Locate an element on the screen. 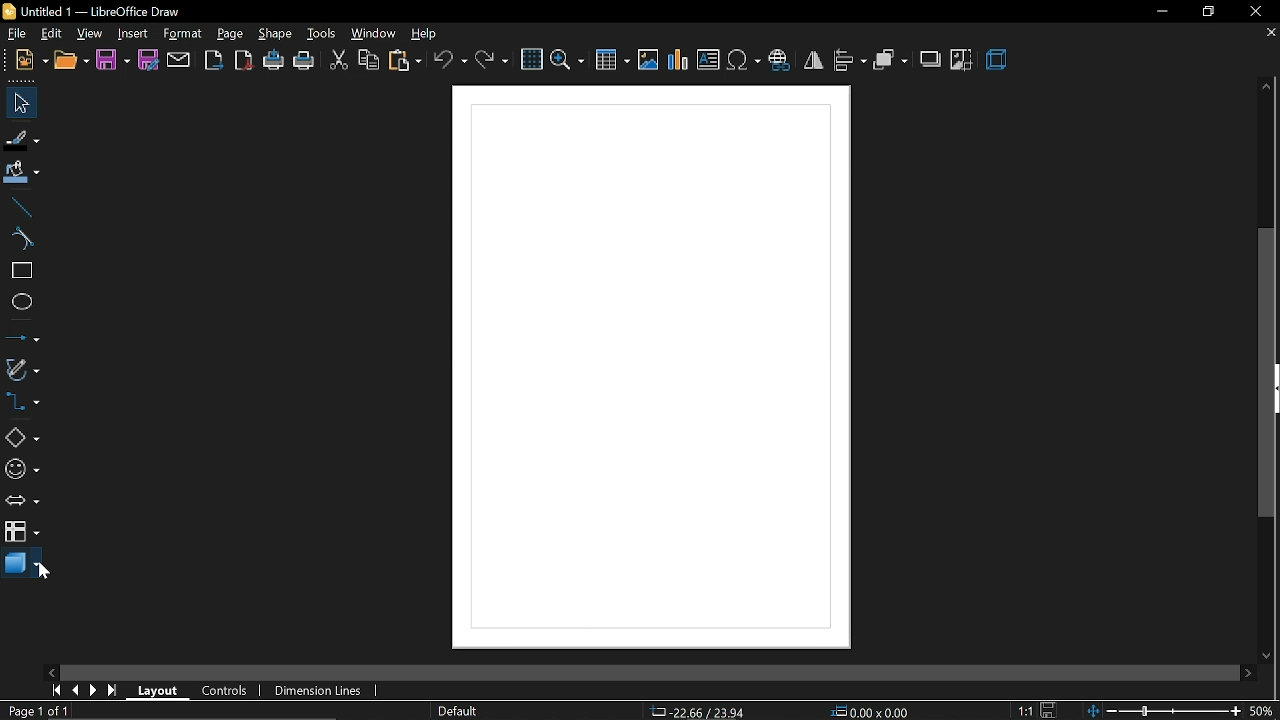 The image size is (1280, 720). edit is located at coordinates (52, 33).